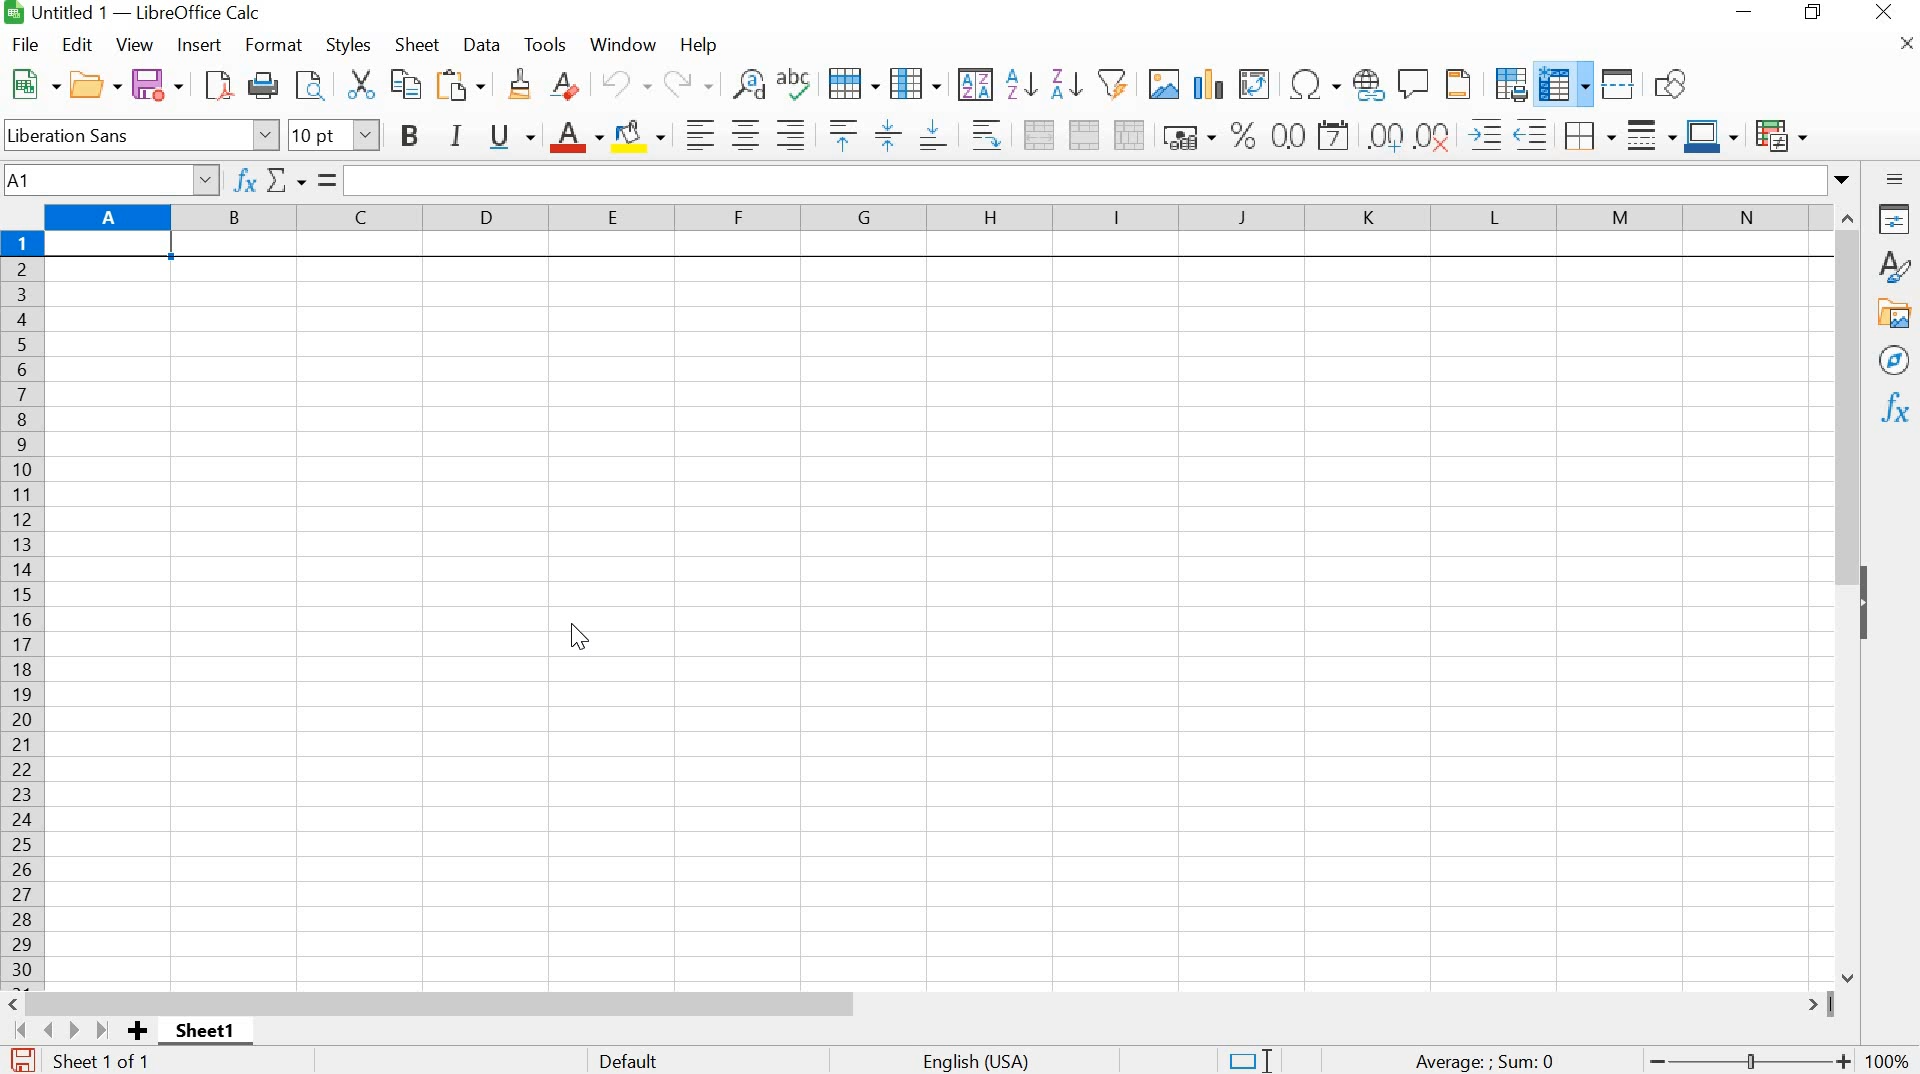  I want to click on SORT, so click(974, 84).